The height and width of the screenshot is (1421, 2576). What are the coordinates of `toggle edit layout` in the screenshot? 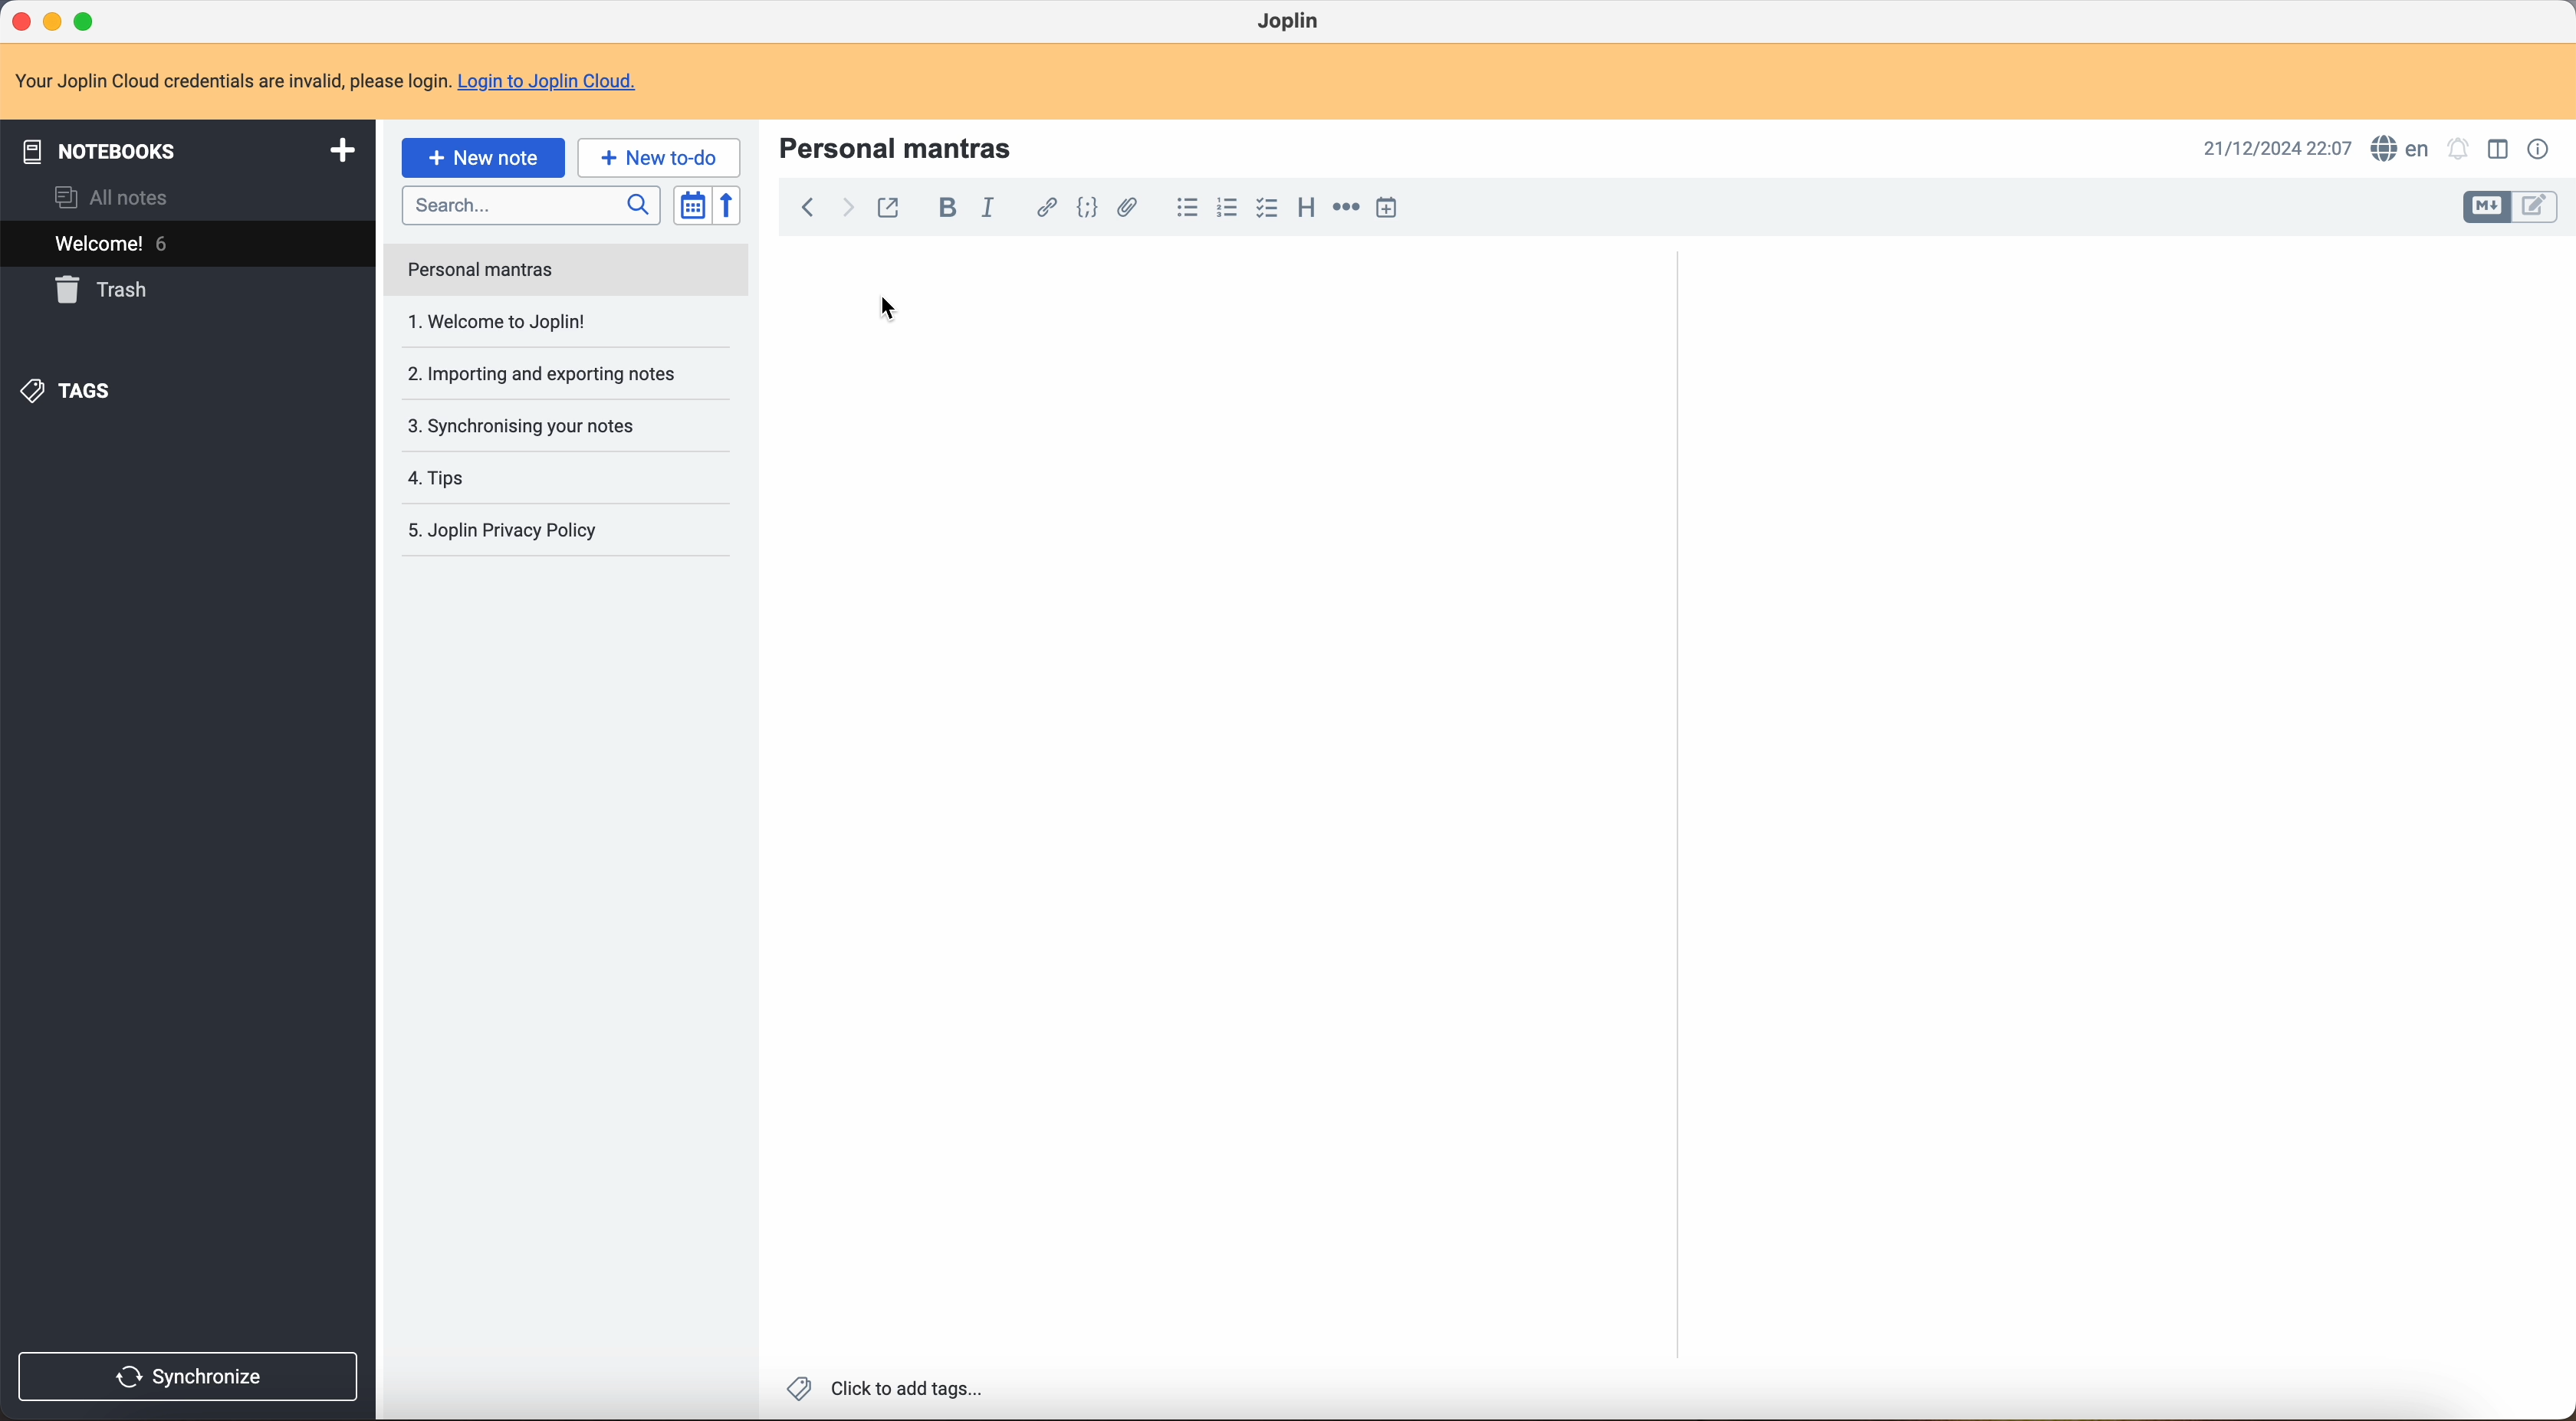 It's located at (2489, 208).